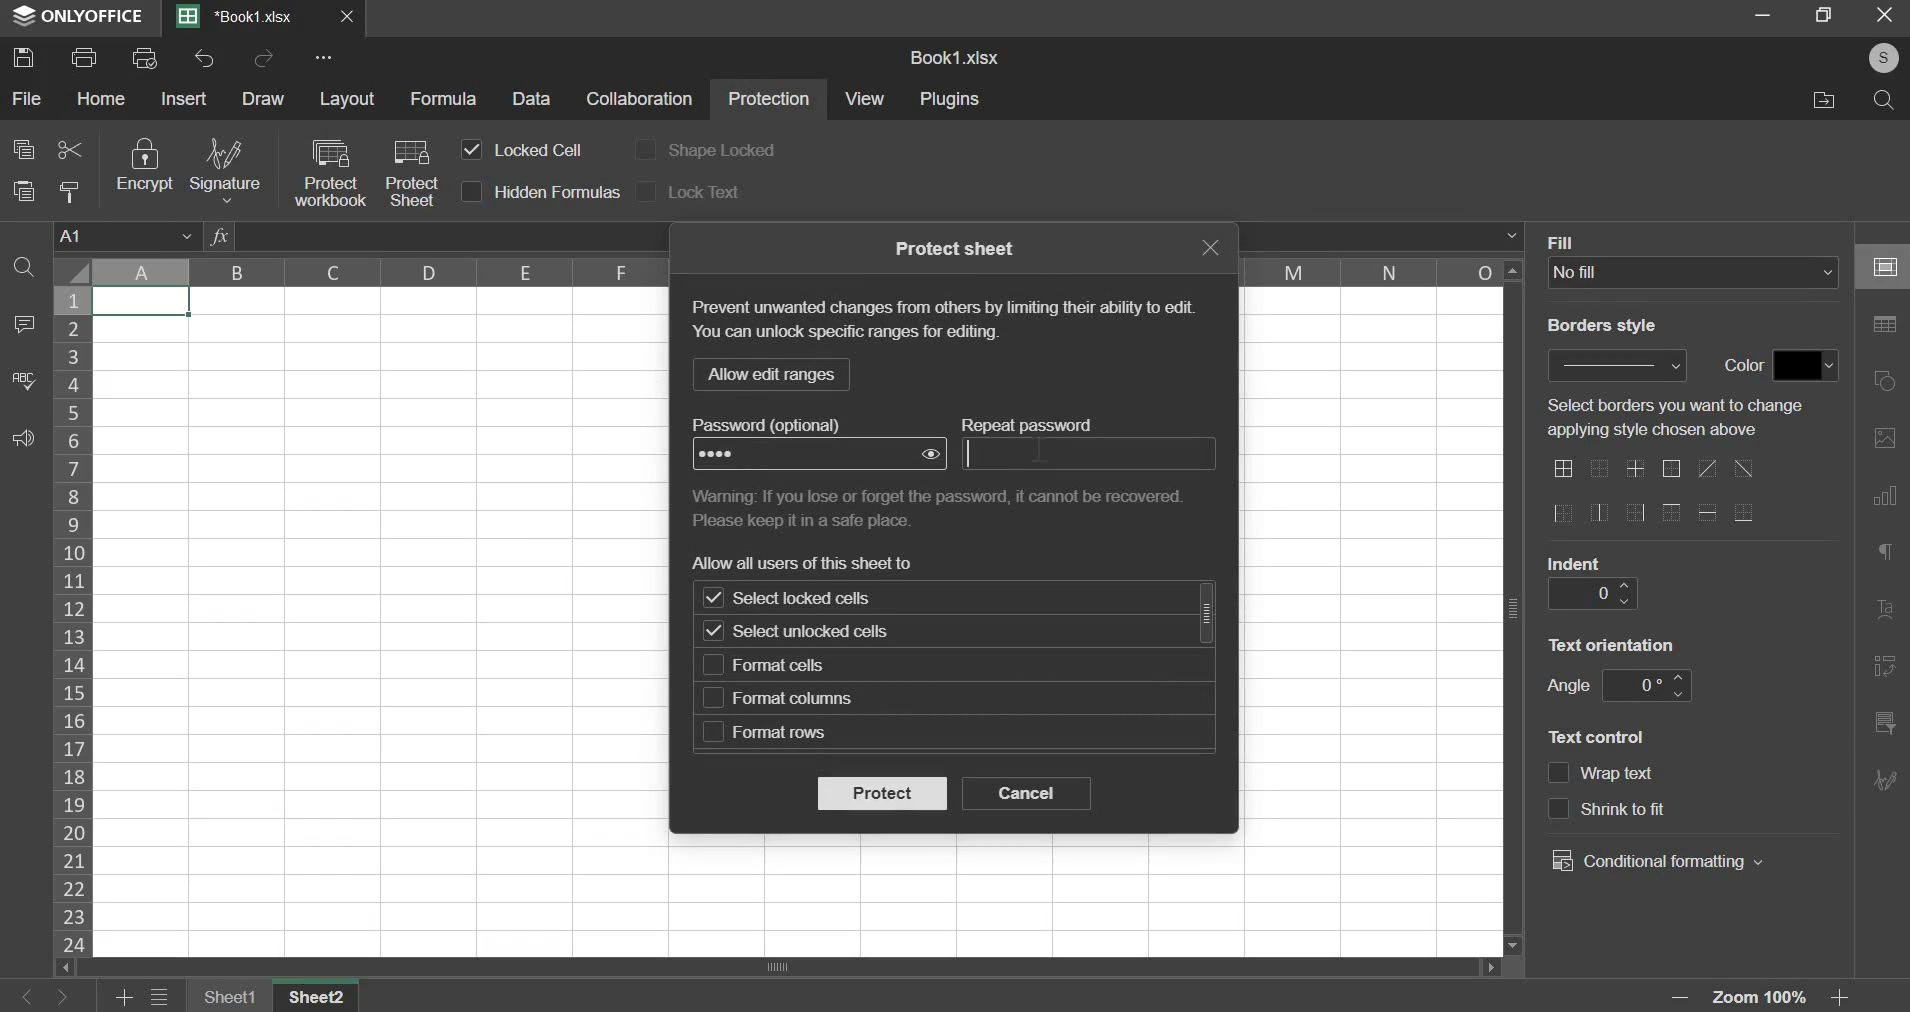 This screenshot has width=1910, height=1012. I want to click on Profile Pic, so click(1877, 59).